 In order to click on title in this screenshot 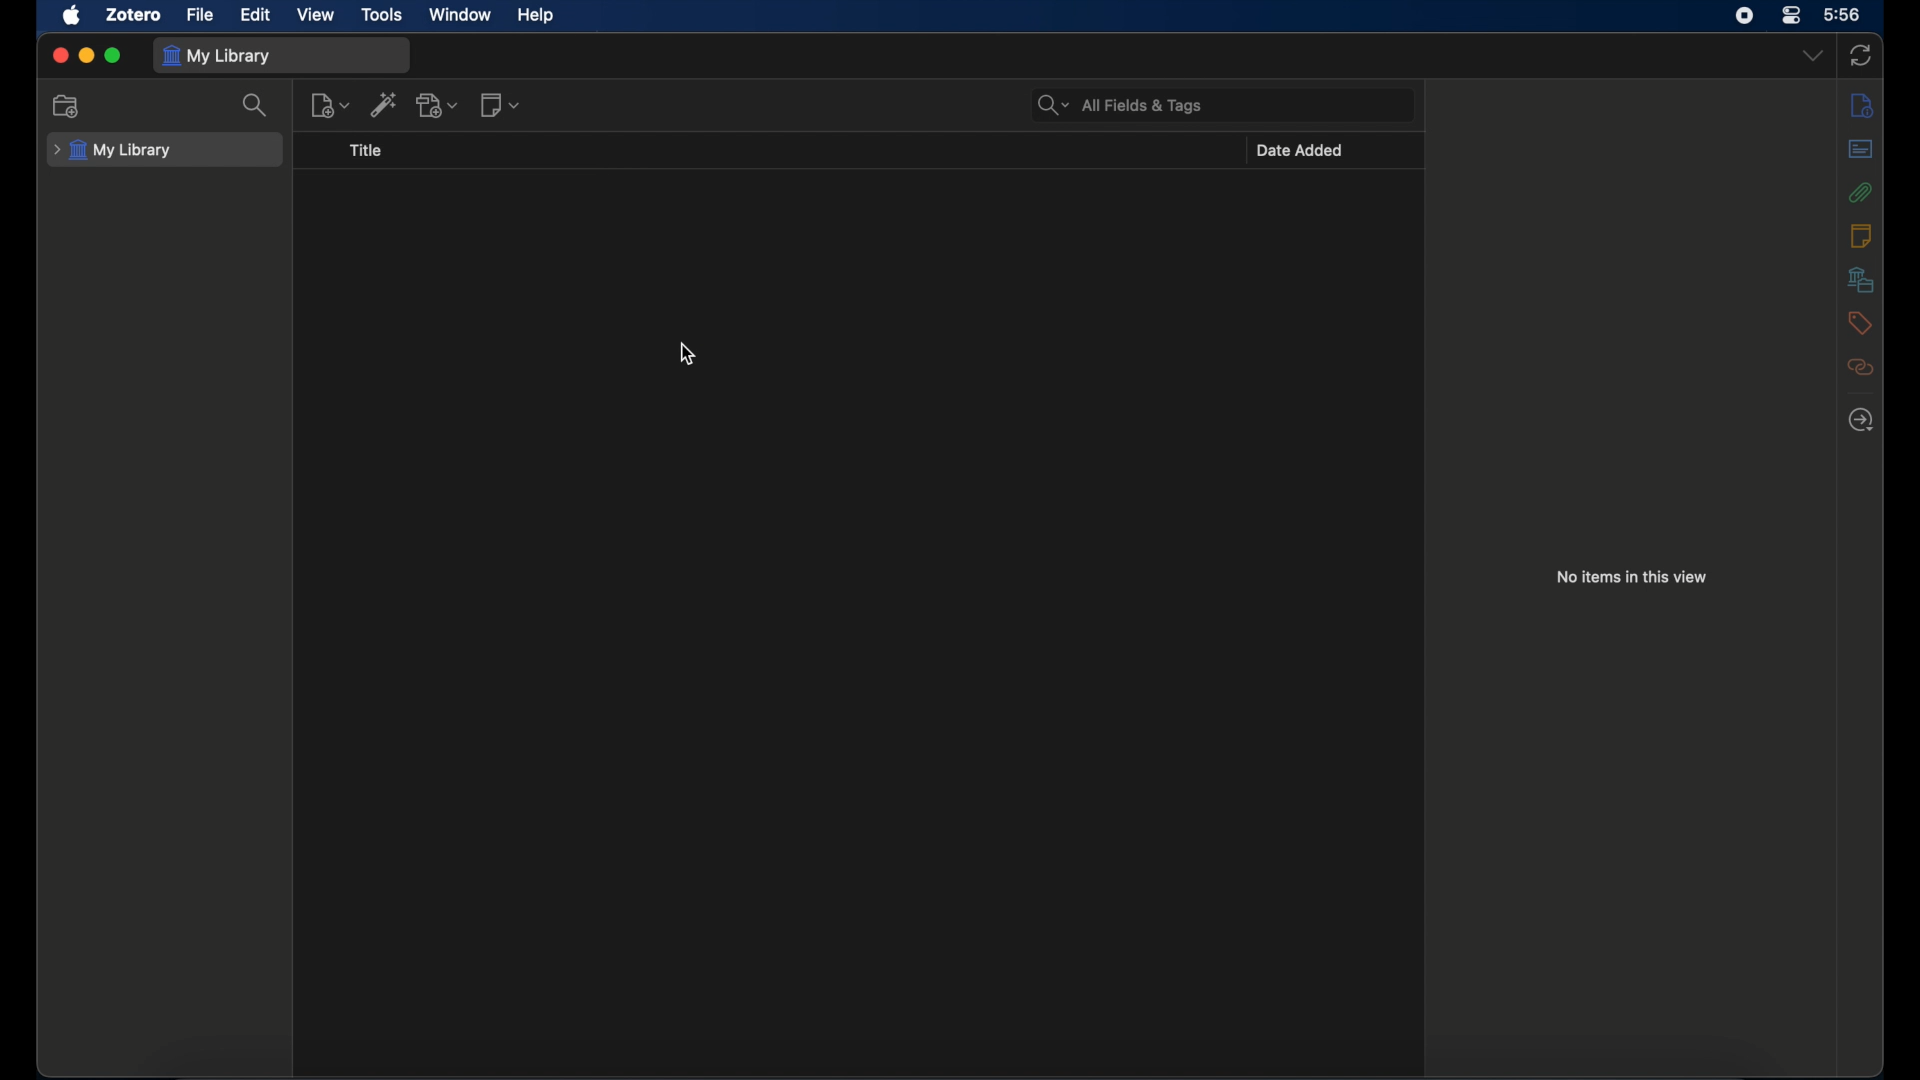, I will do `click(367, 150)`.